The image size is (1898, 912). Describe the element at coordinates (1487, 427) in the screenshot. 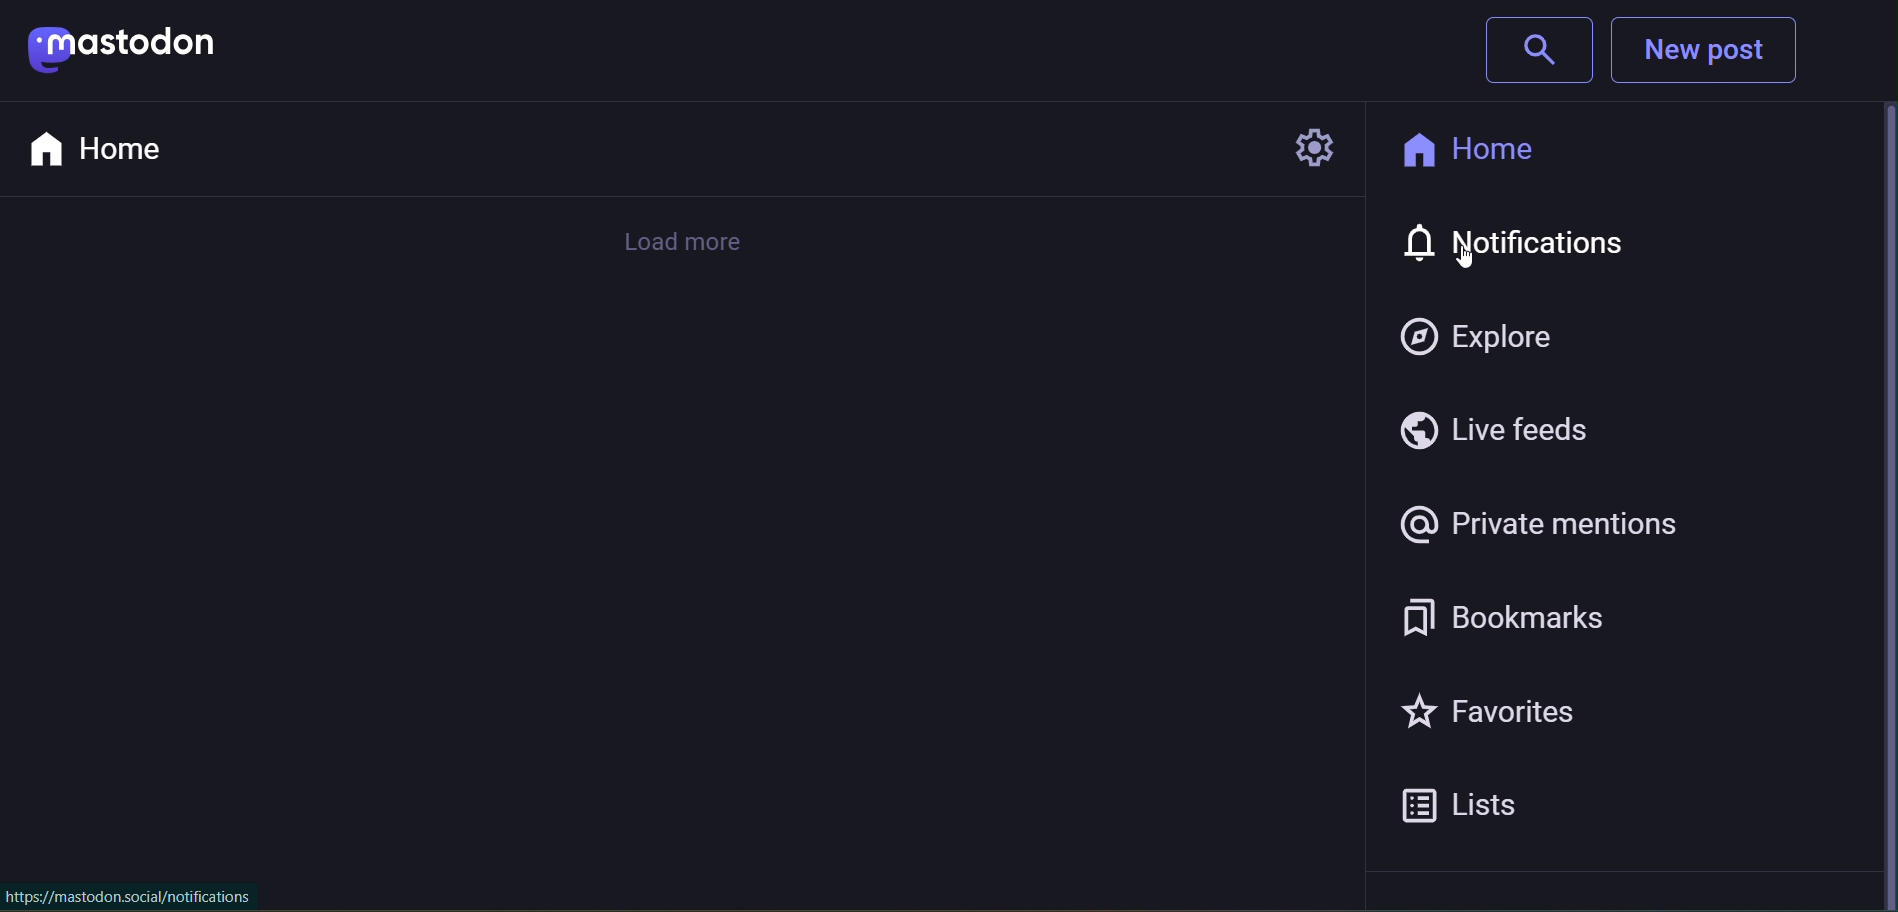

I see `Live Feeds` at that location.